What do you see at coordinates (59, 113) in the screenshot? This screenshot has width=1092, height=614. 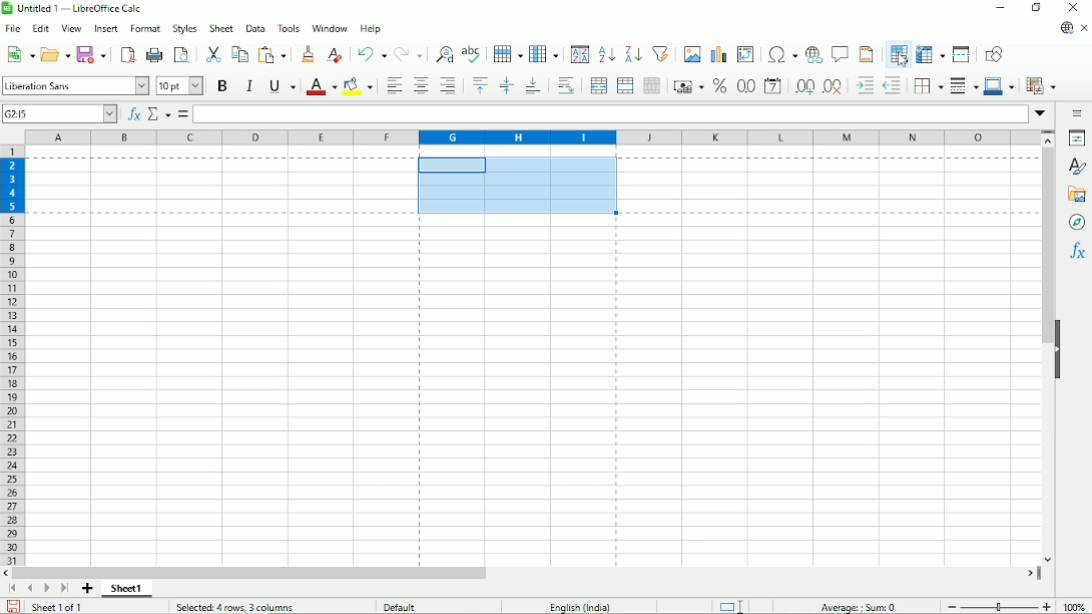 I see `Current cell` at bounding box center [59, 113].